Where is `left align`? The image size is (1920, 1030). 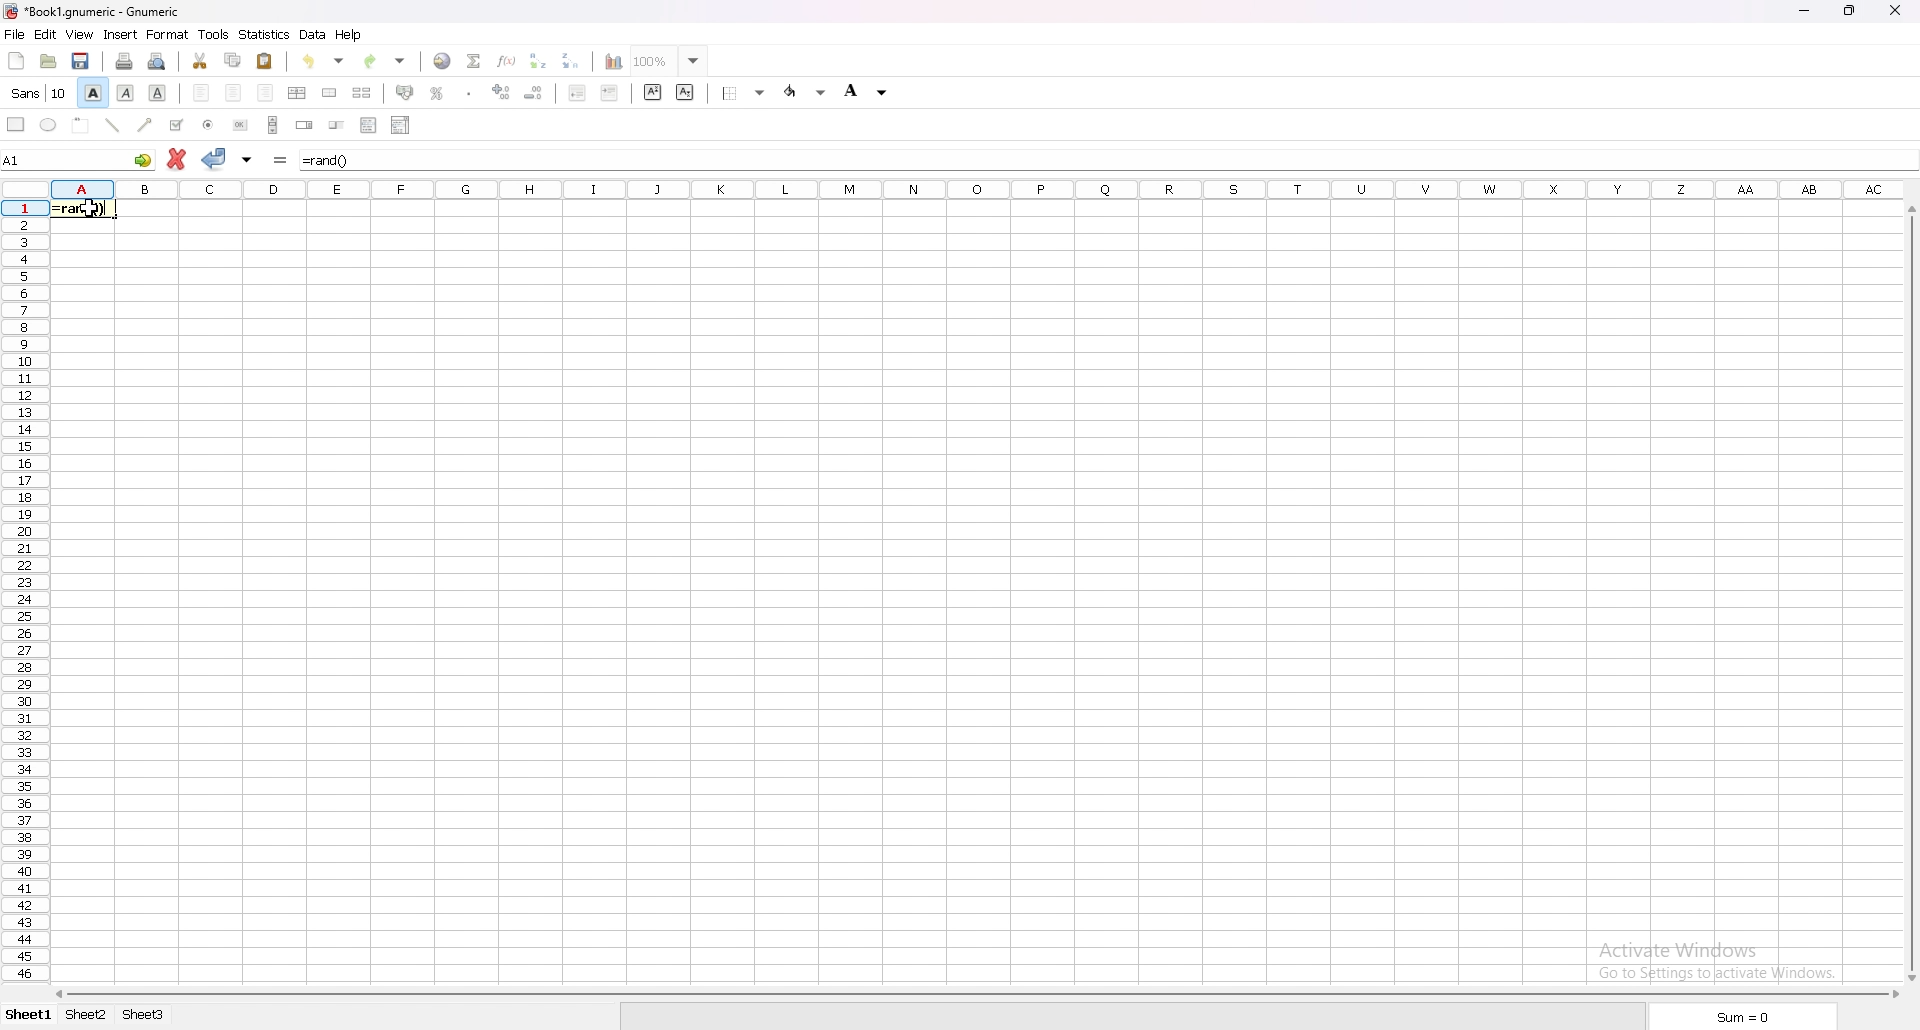 left align is located at coordinates (201, 93).